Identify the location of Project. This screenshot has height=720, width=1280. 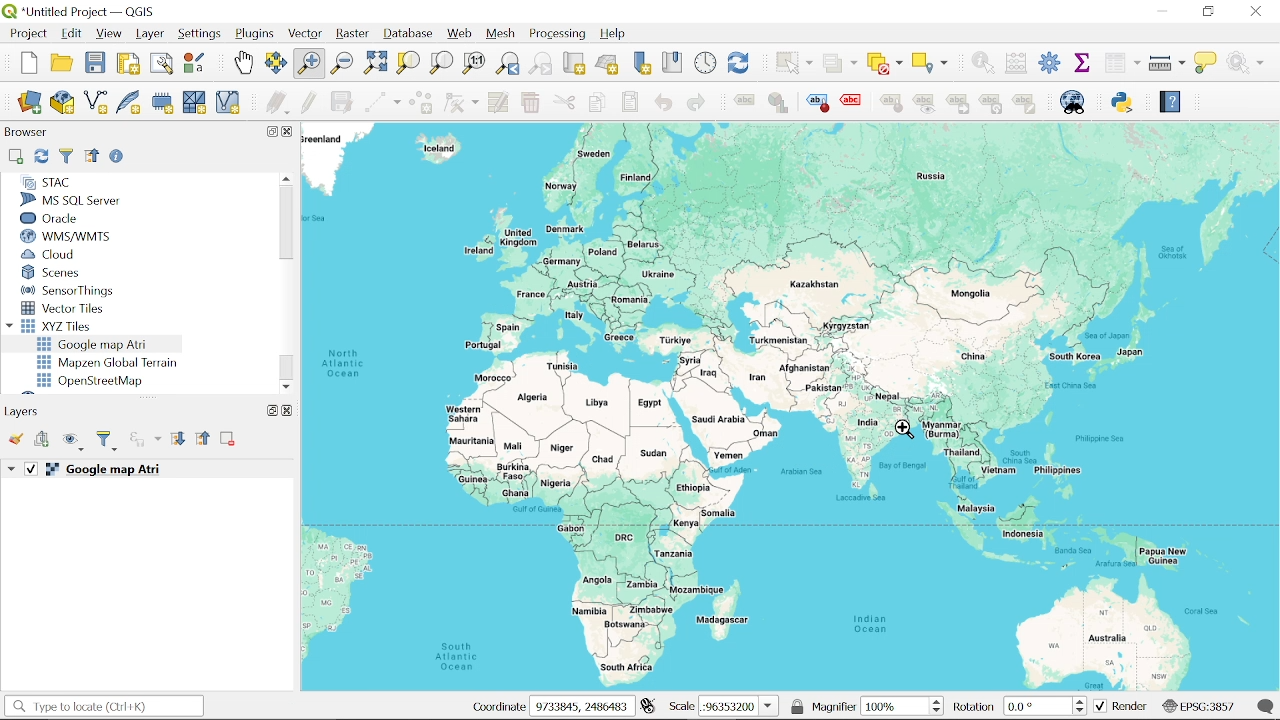
(26, 34).